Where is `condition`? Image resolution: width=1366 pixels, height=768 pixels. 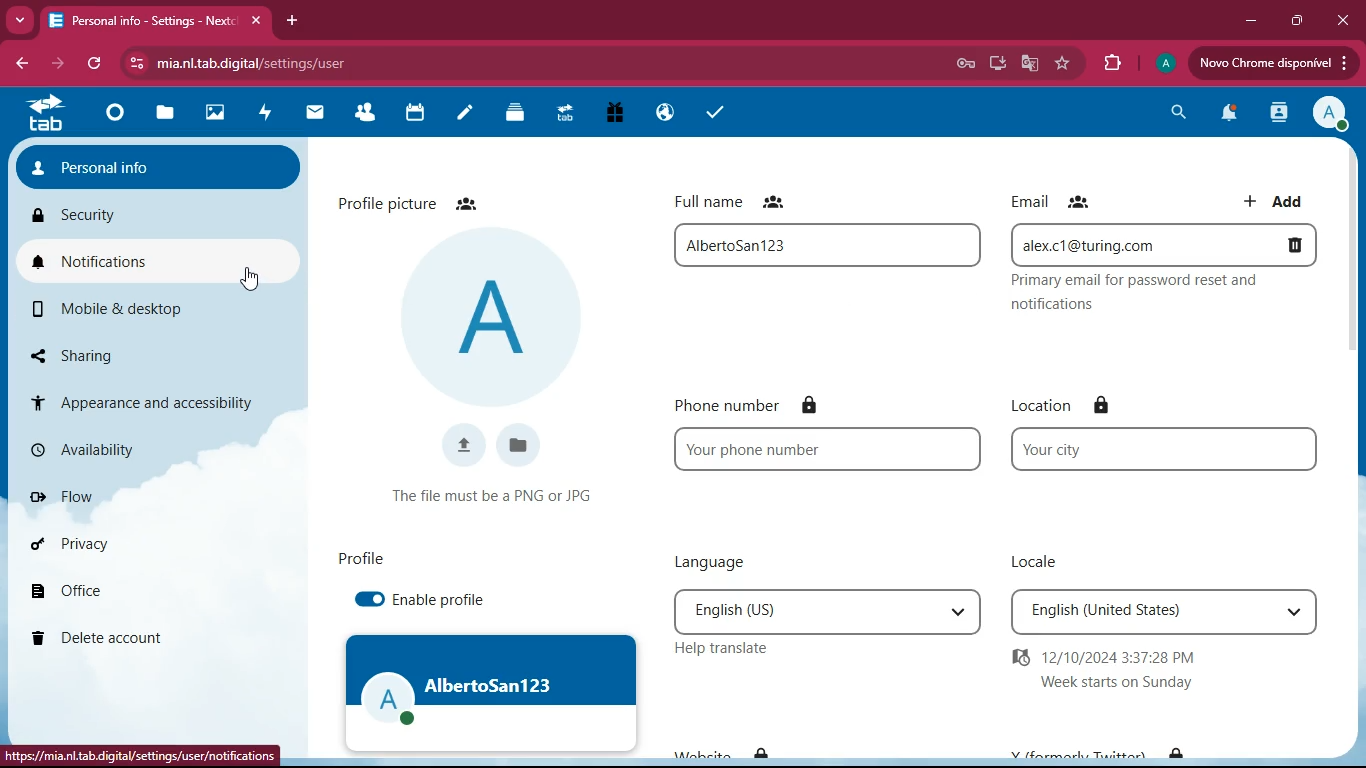
condition is located at coordinates (500, 495).